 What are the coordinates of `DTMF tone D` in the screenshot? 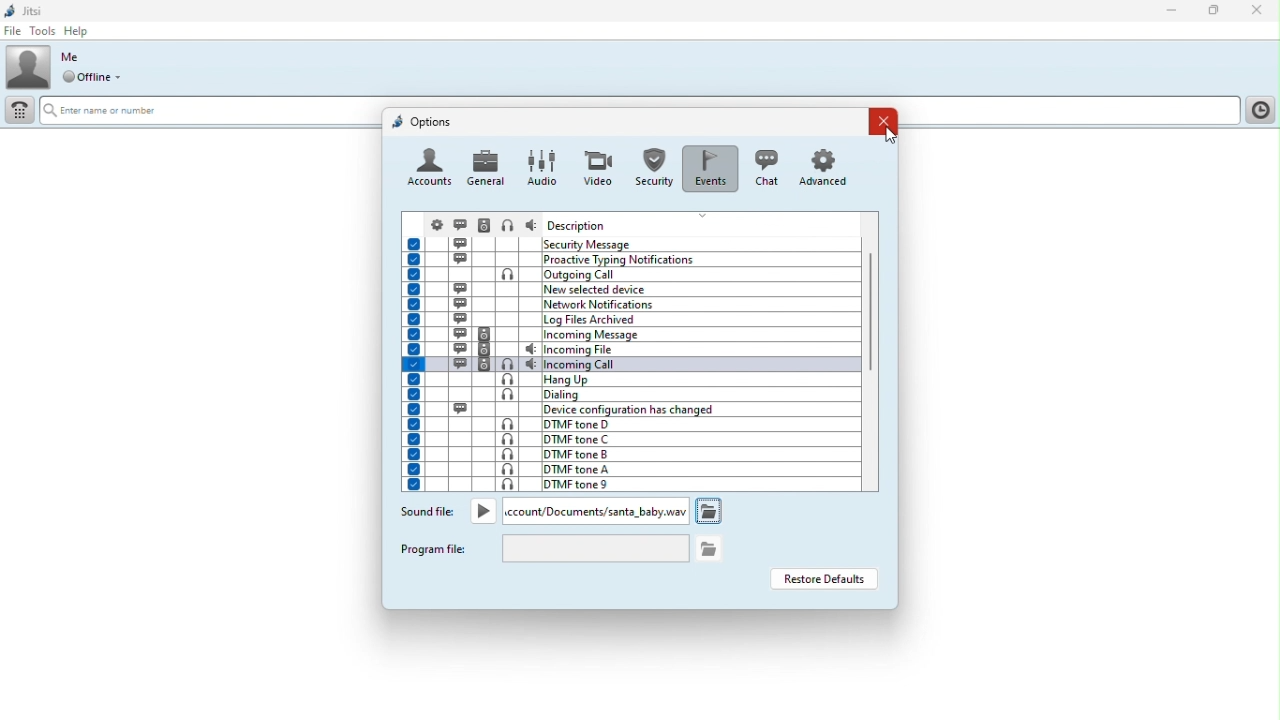 It's located at (619, 423).